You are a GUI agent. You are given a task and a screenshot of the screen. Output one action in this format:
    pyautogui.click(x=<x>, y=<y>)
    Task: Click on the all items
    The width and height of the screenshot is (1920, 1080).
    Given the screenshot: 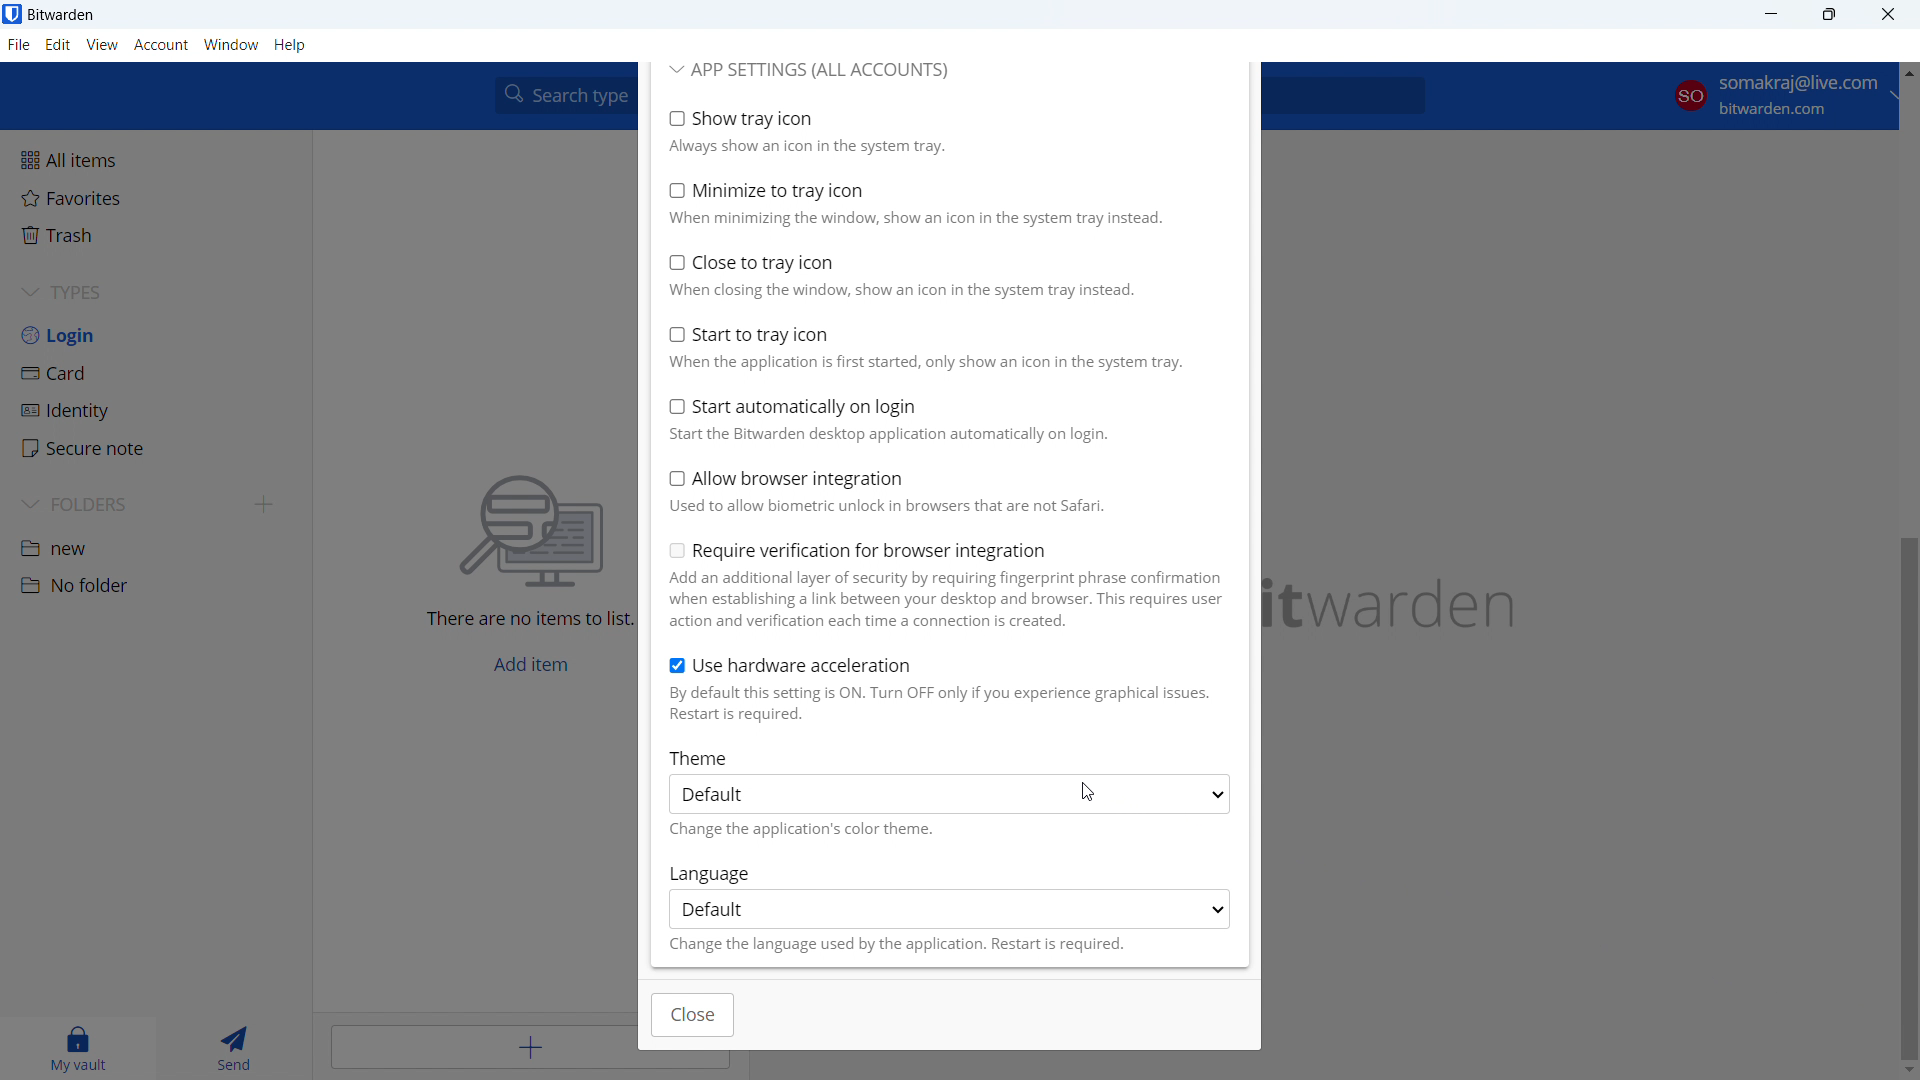 What is the action you would take?
    pyautogui.click(x=154, y=158)
    